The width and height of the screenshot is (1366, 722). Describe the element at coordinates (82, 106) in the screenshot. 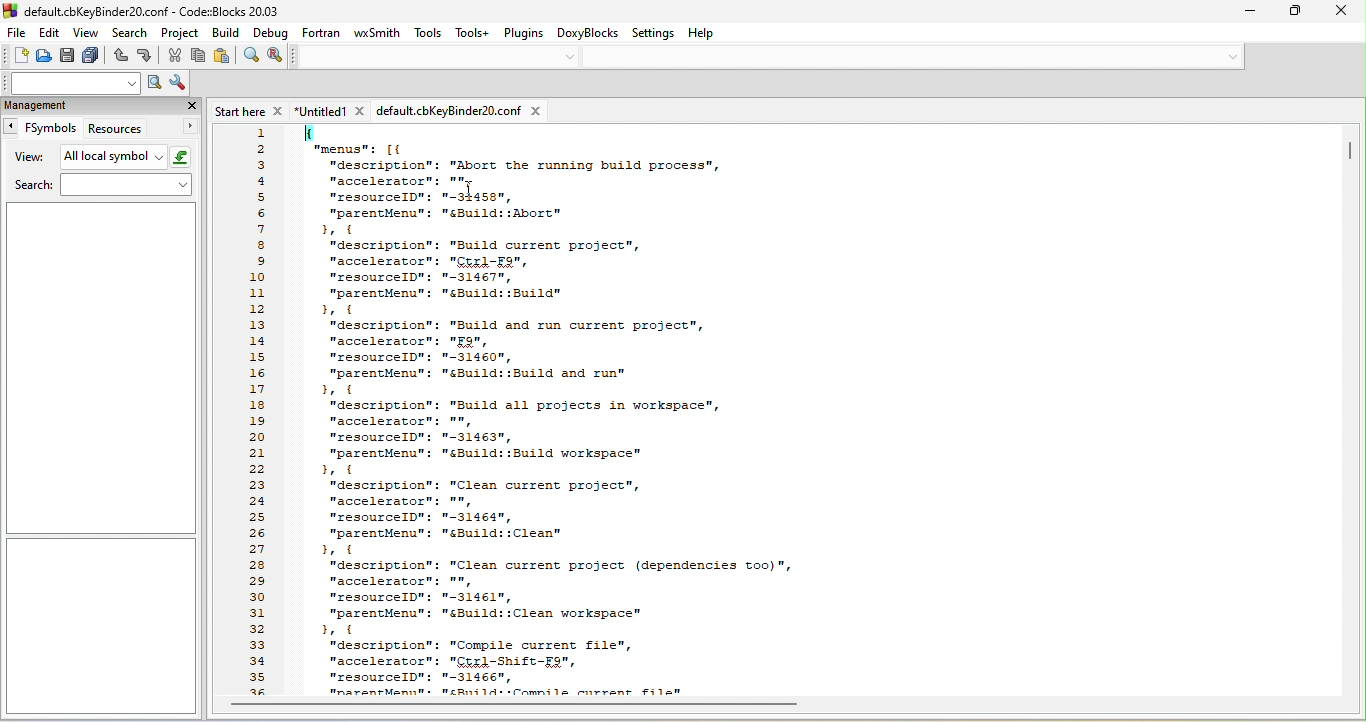

I see `management` at that location.